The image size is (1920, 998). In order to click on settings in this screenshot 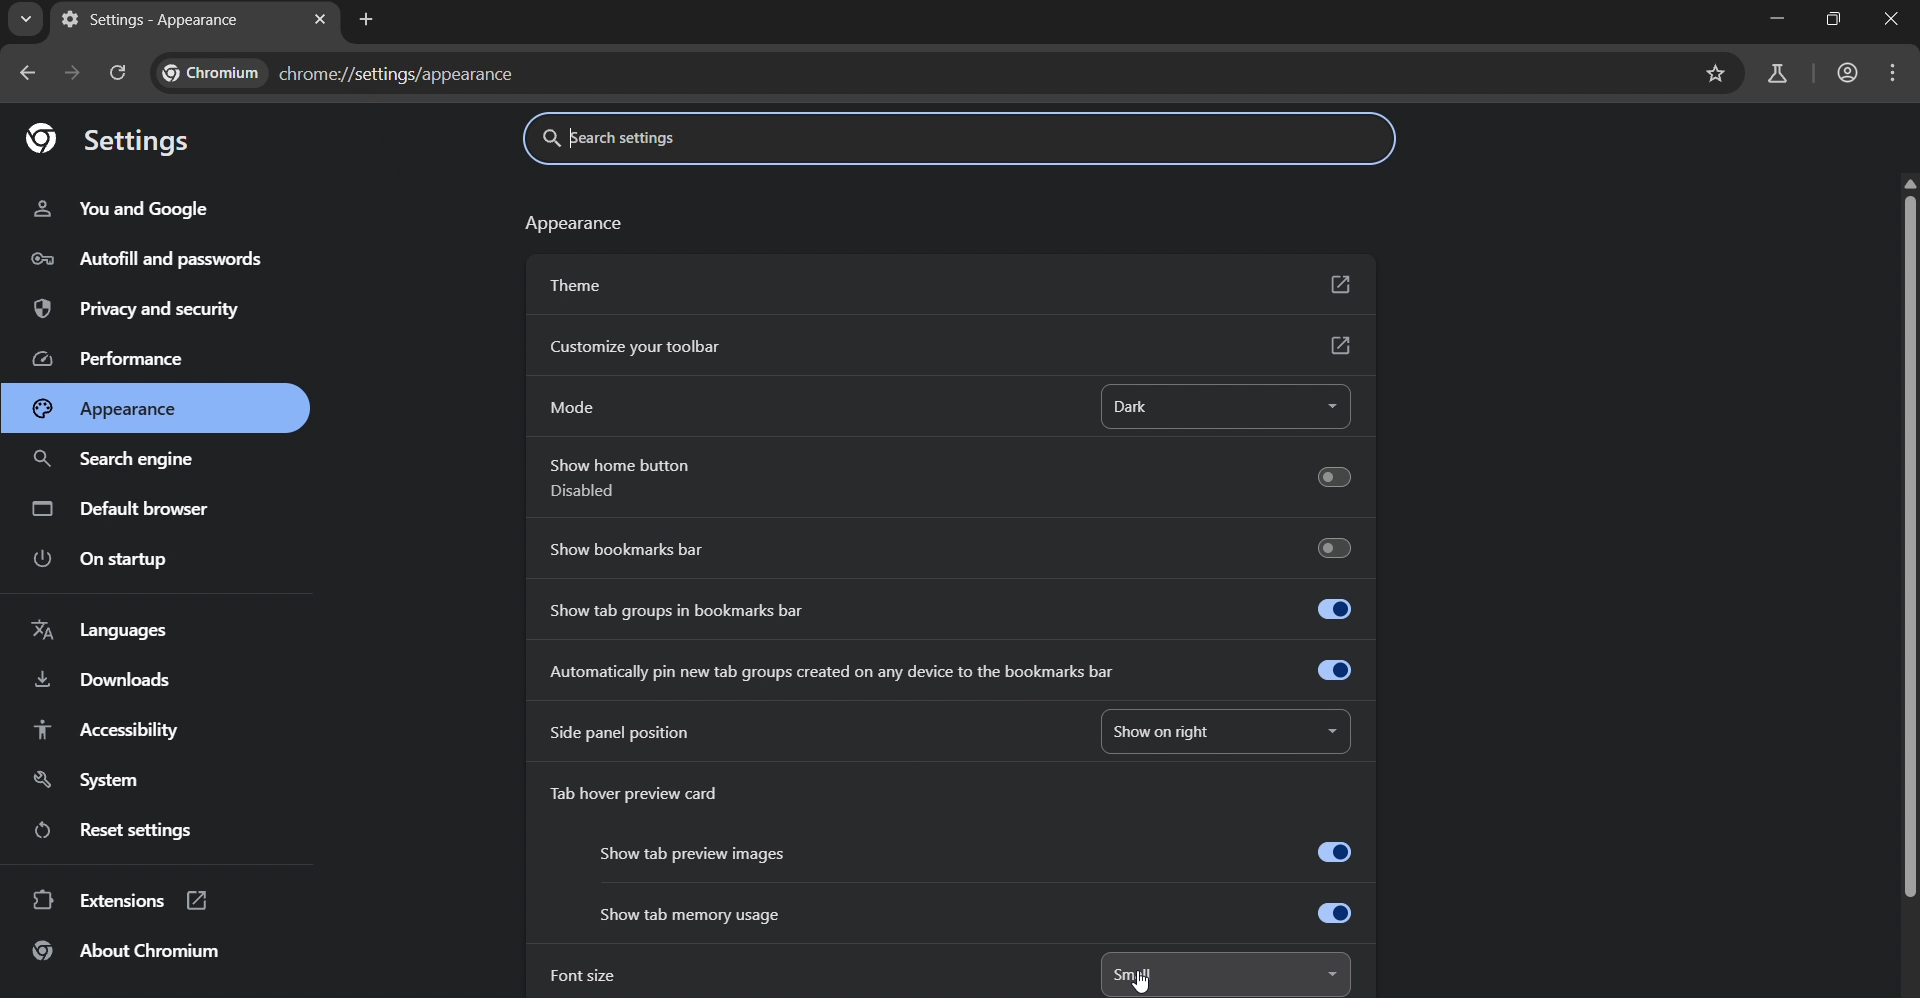, I will do `click(114, 138)`.